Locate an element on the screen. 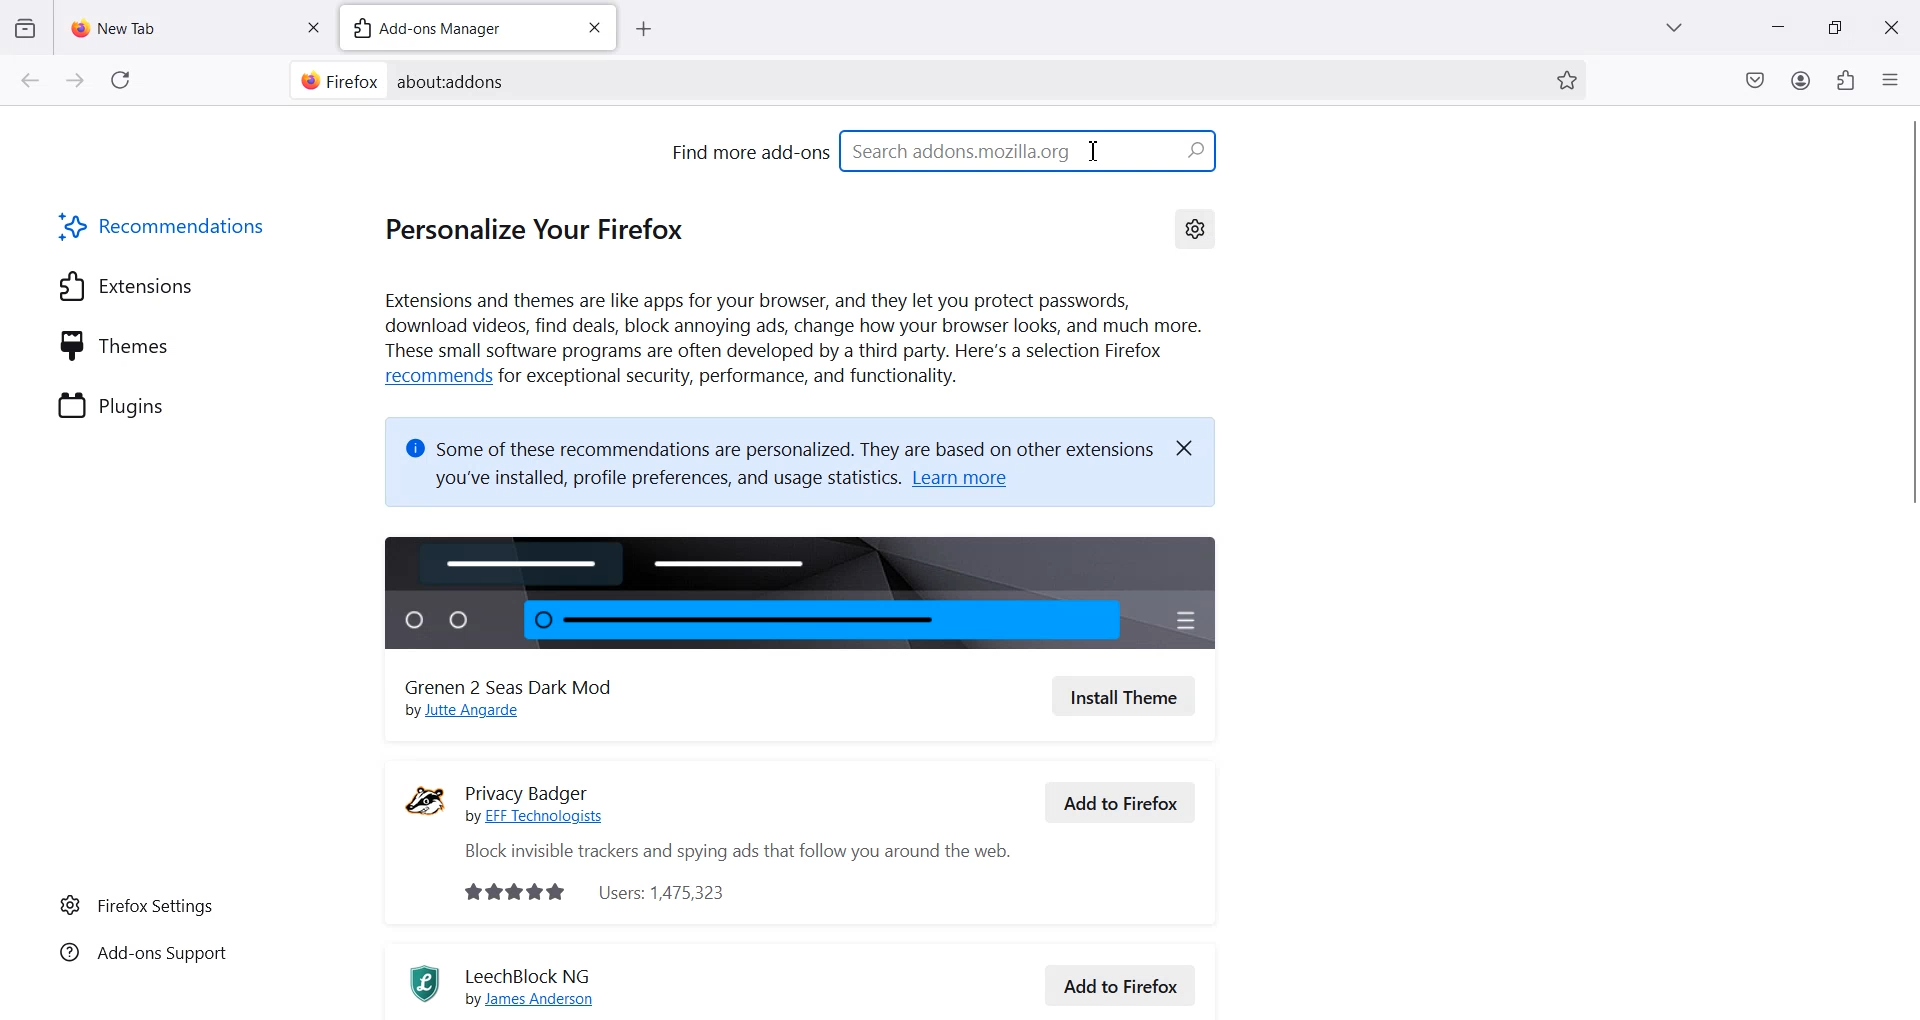  Recommendations is located at coordinates (165, 225).